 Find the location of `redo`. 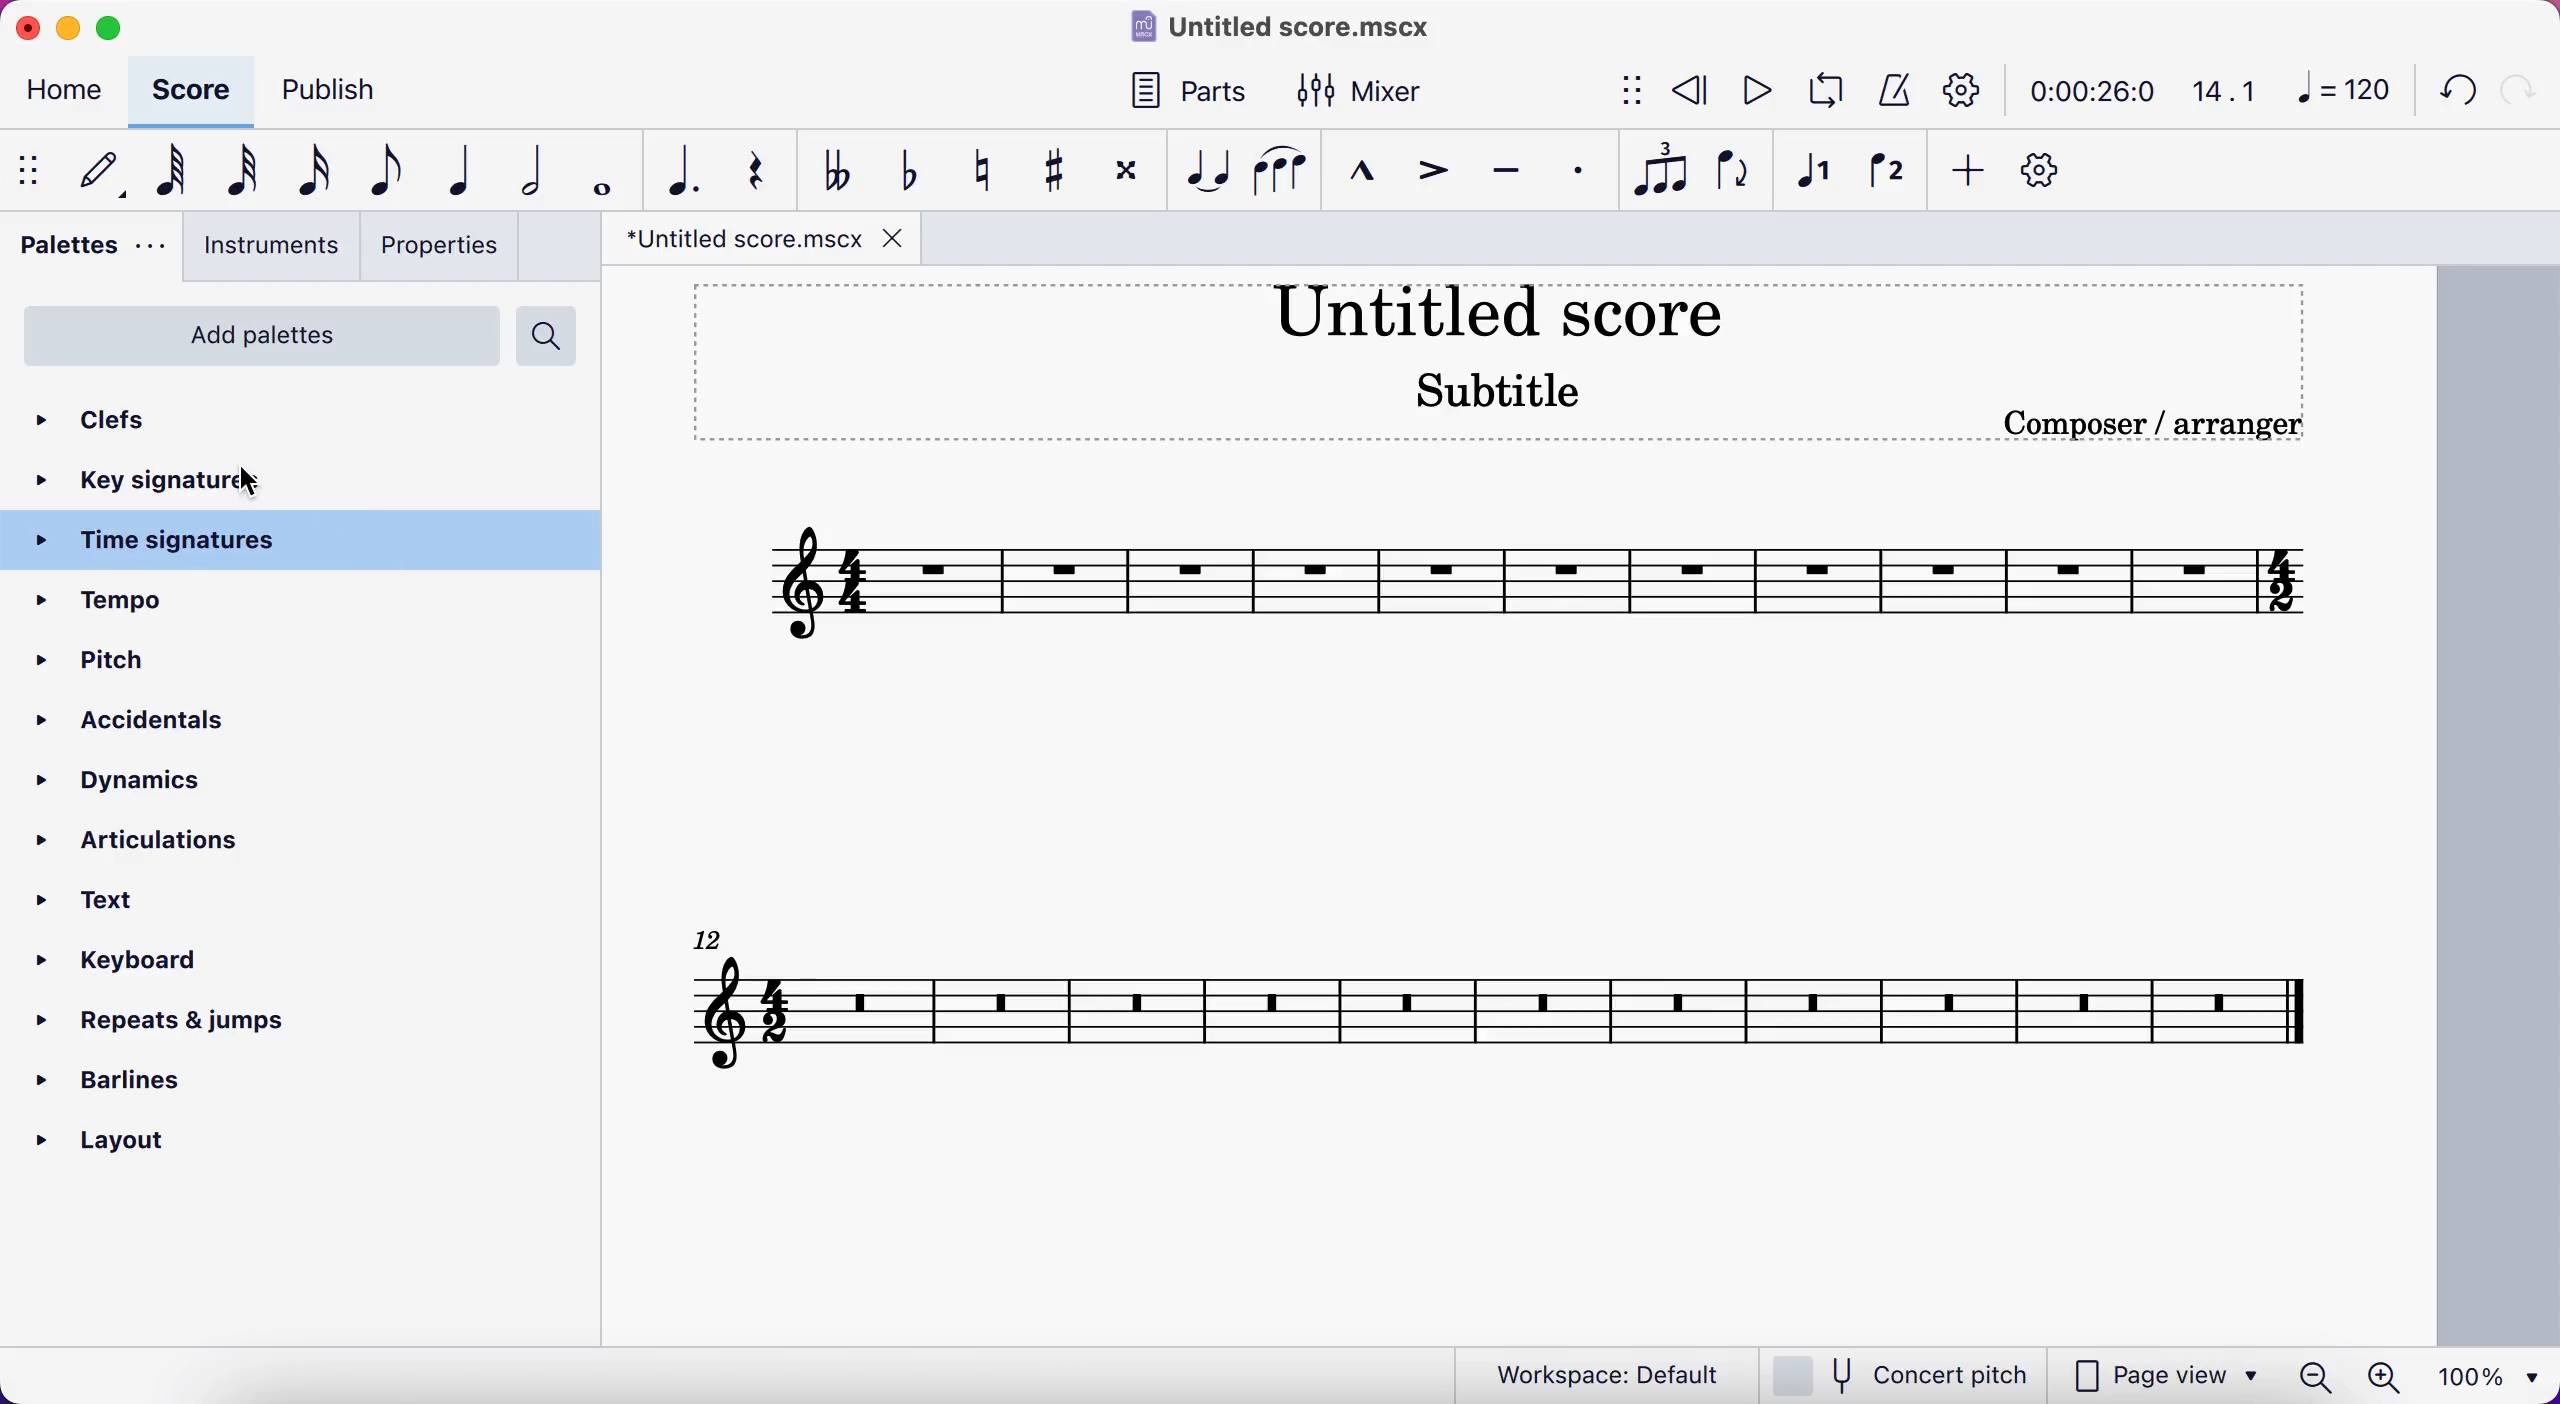

redo is located at coordinates (2518, 91).